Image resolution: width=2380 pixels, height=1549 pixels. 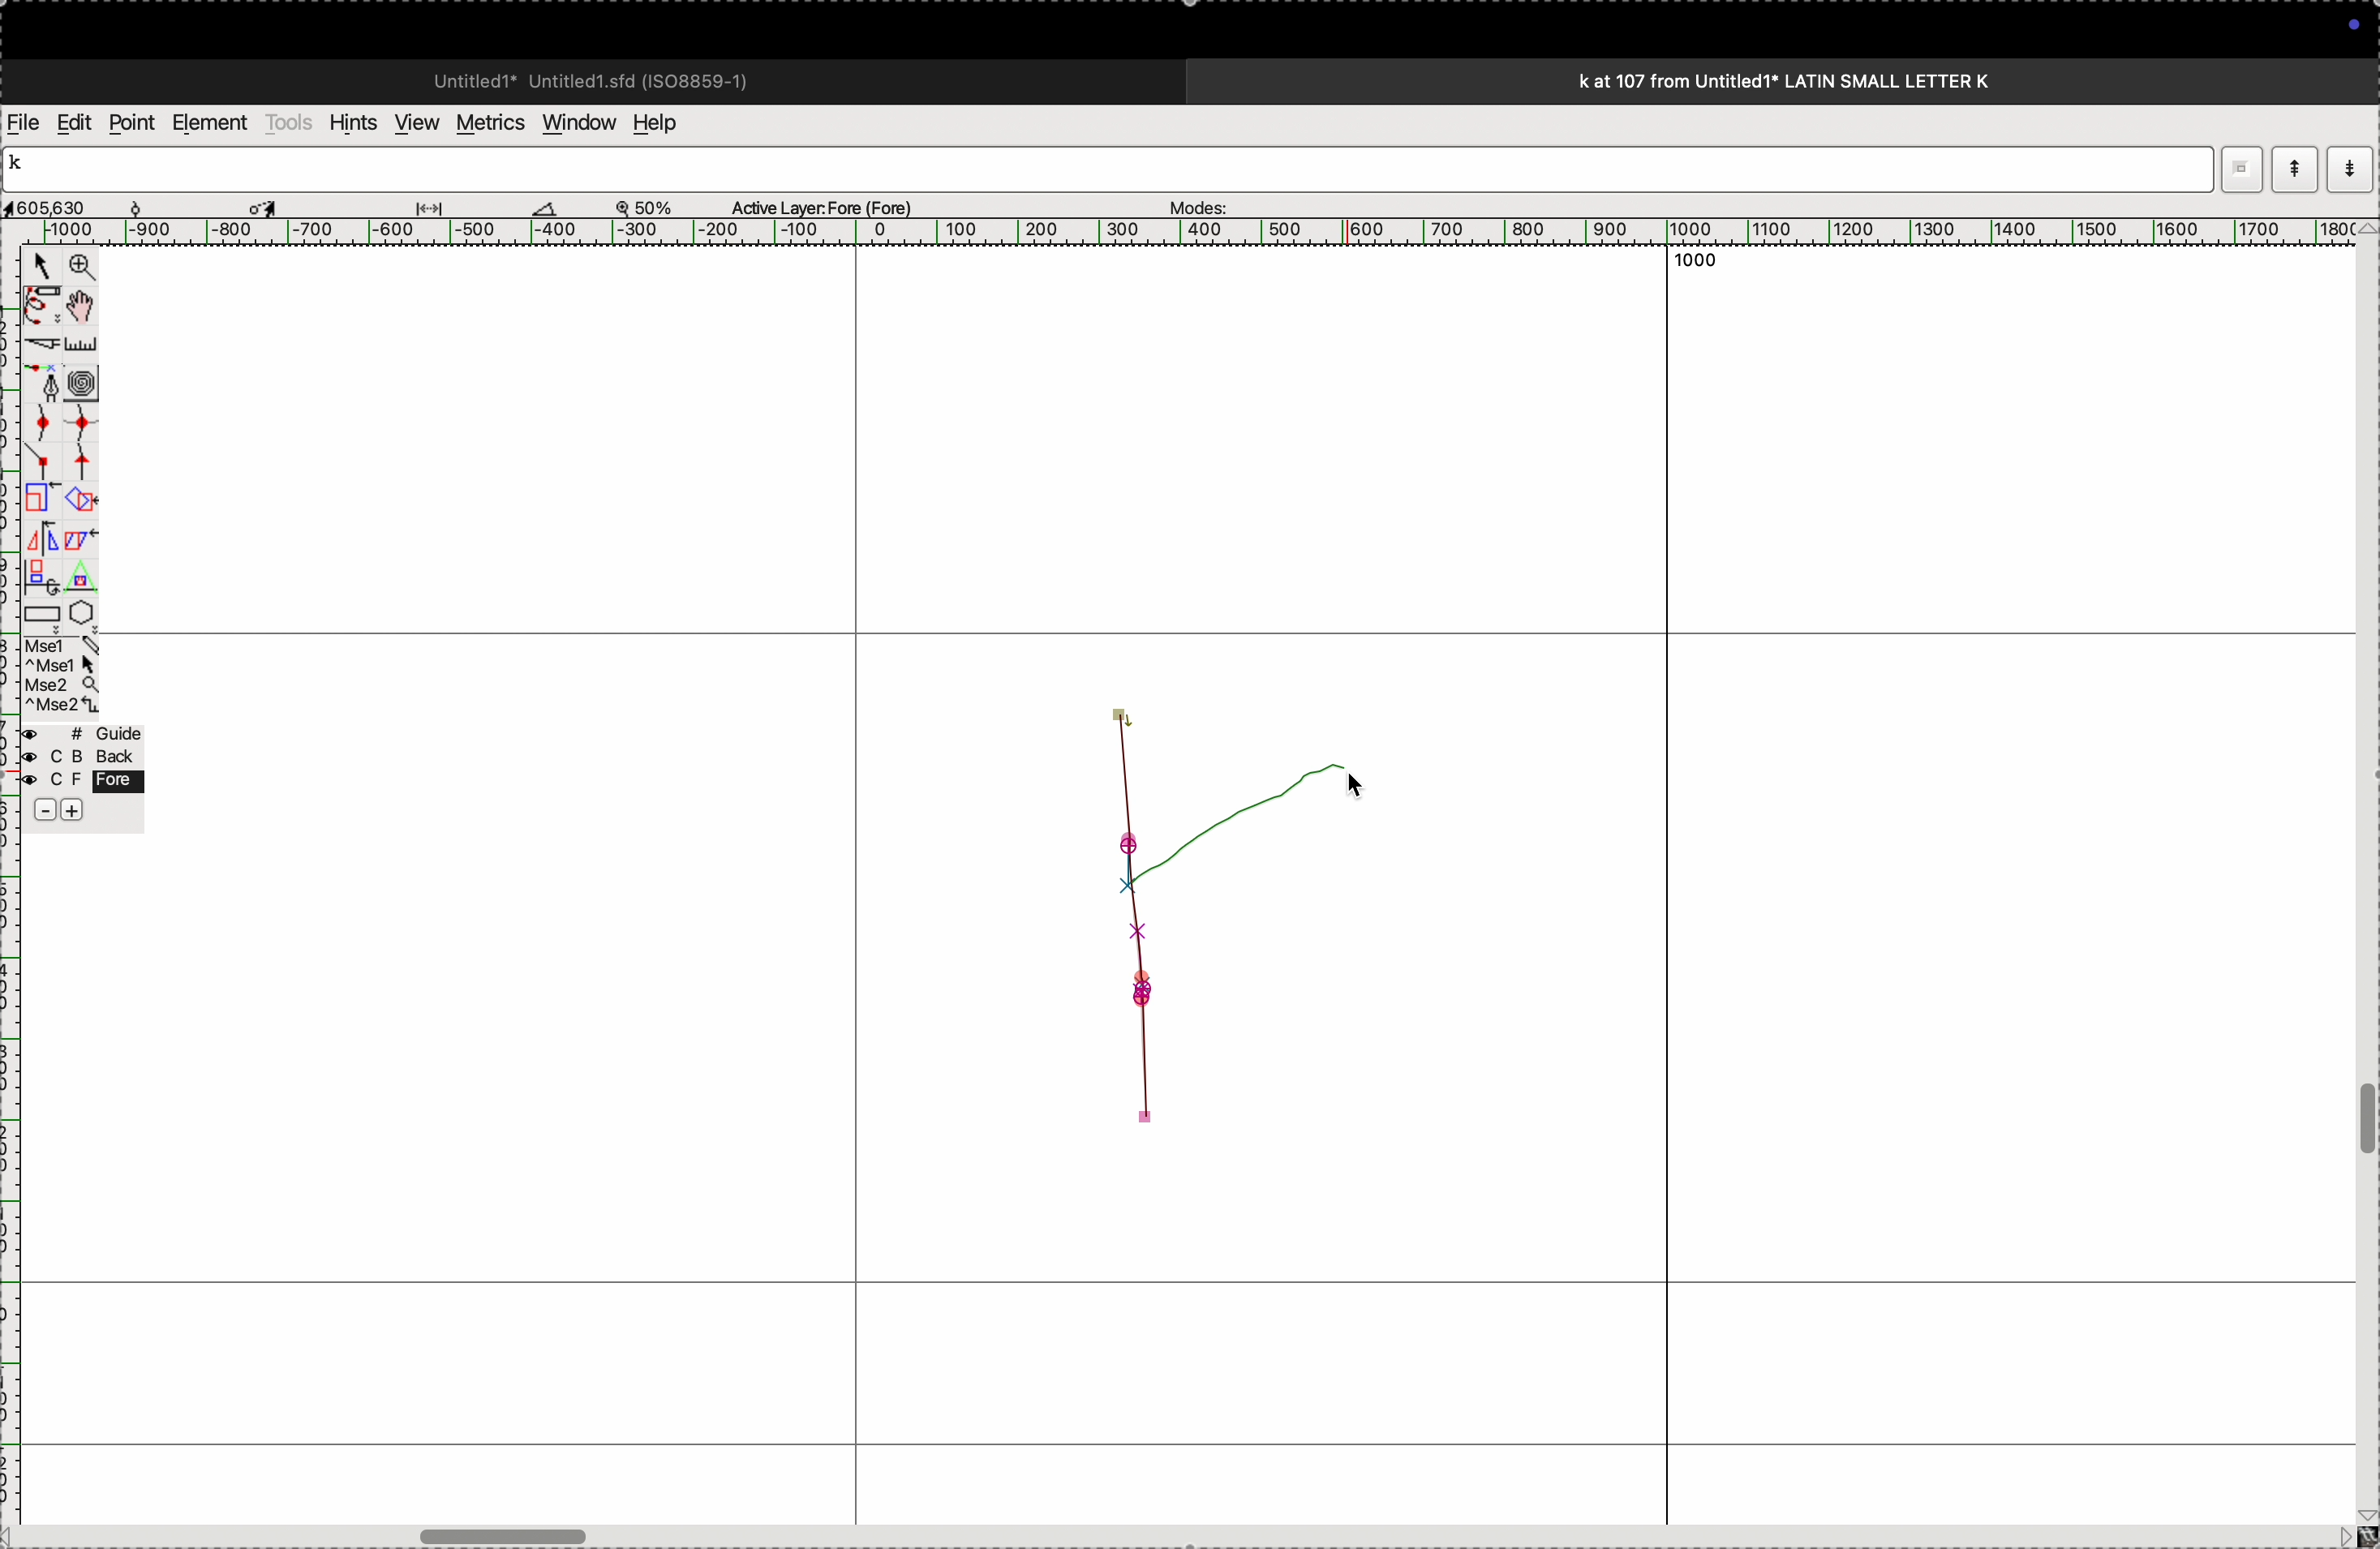 What do you see at coordinates (41, 555) in the screenshot?
I see `mirror` at bounding box center [41, 555].